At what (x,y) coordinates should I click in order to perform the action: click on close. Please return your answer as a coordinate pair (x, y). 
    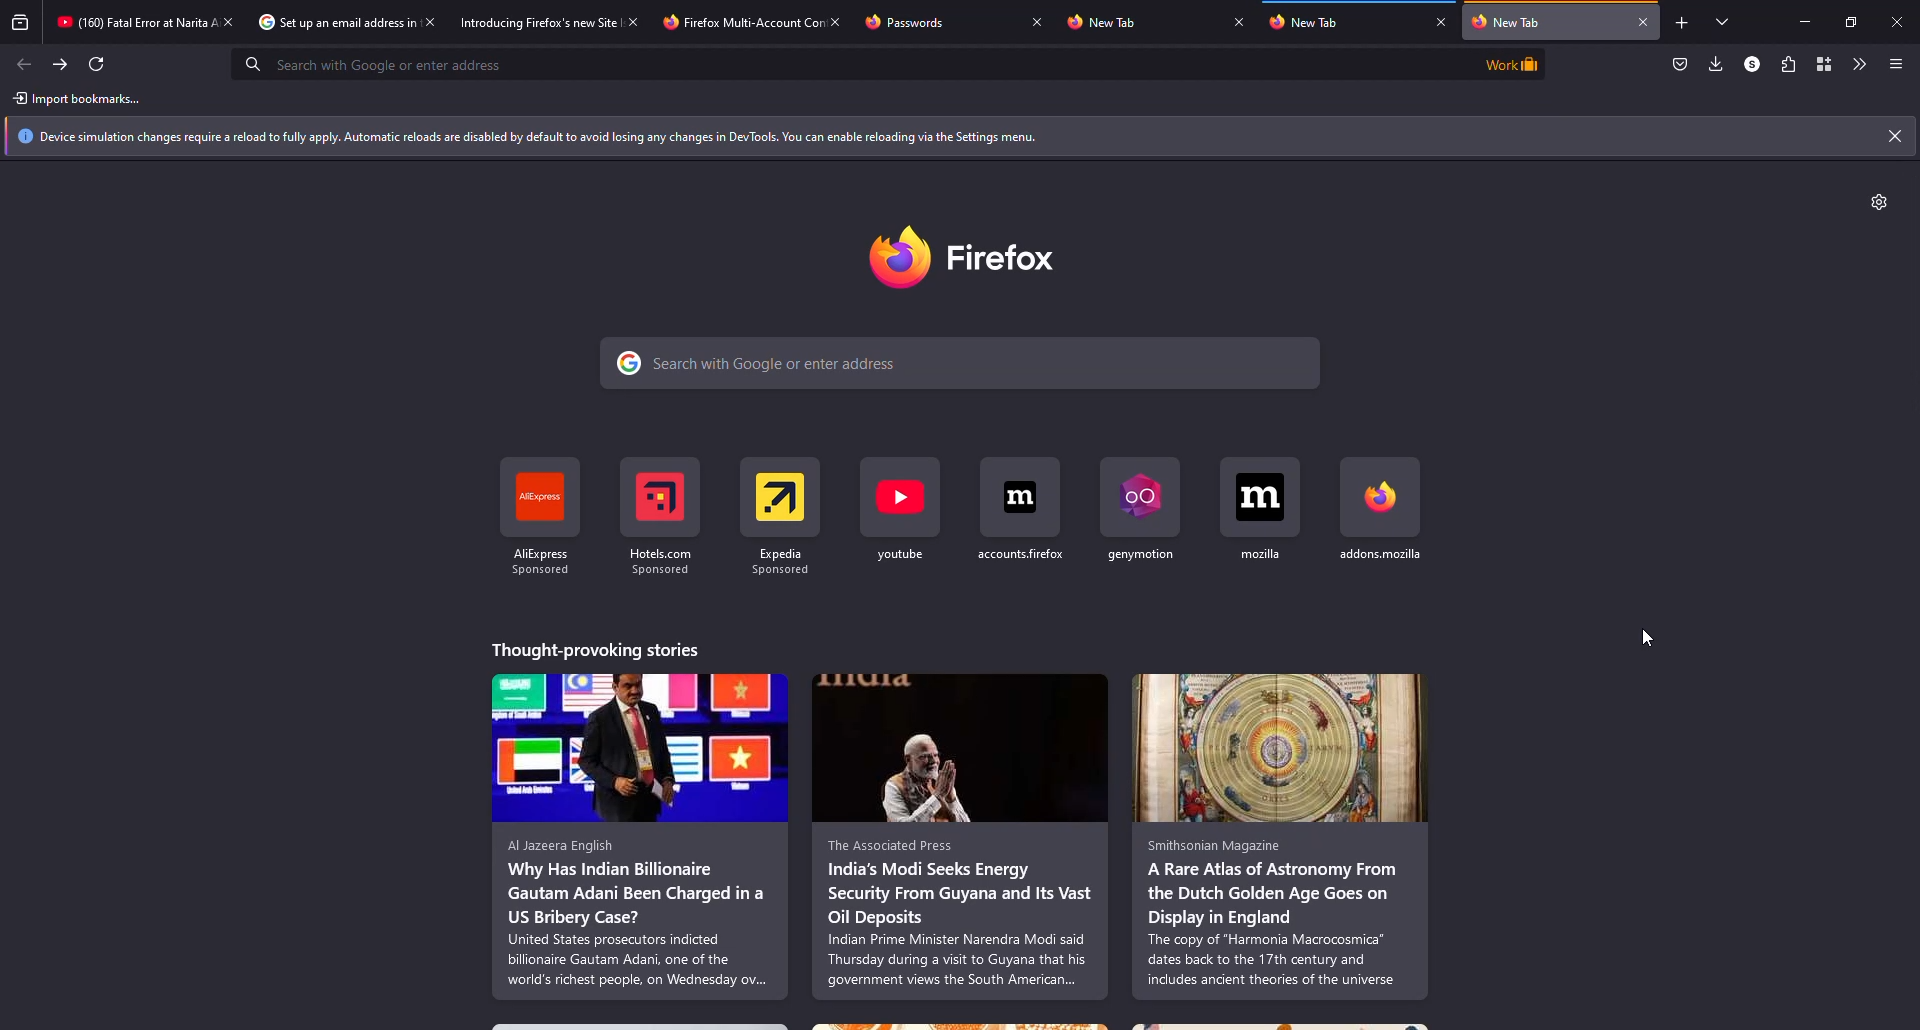
    Looking at the image, I should click on (430, 23).